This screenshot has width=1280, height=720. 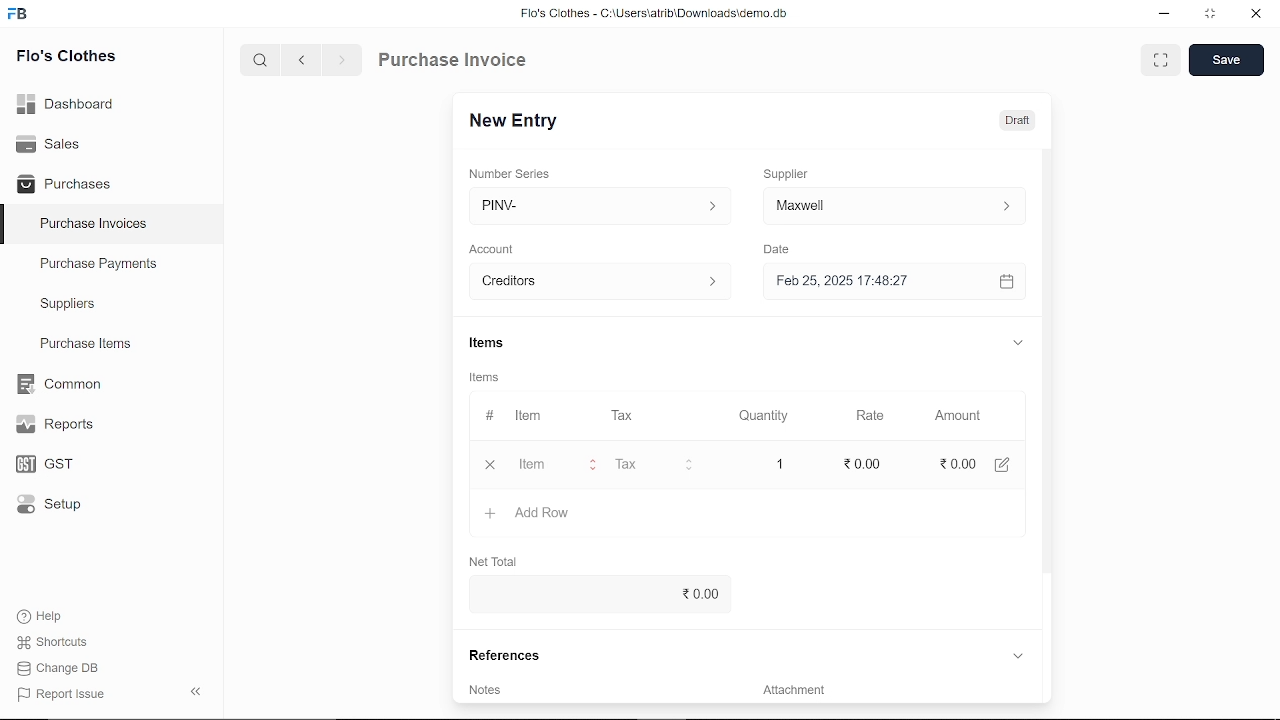 I want to click on next, so click(x=342, y=63).